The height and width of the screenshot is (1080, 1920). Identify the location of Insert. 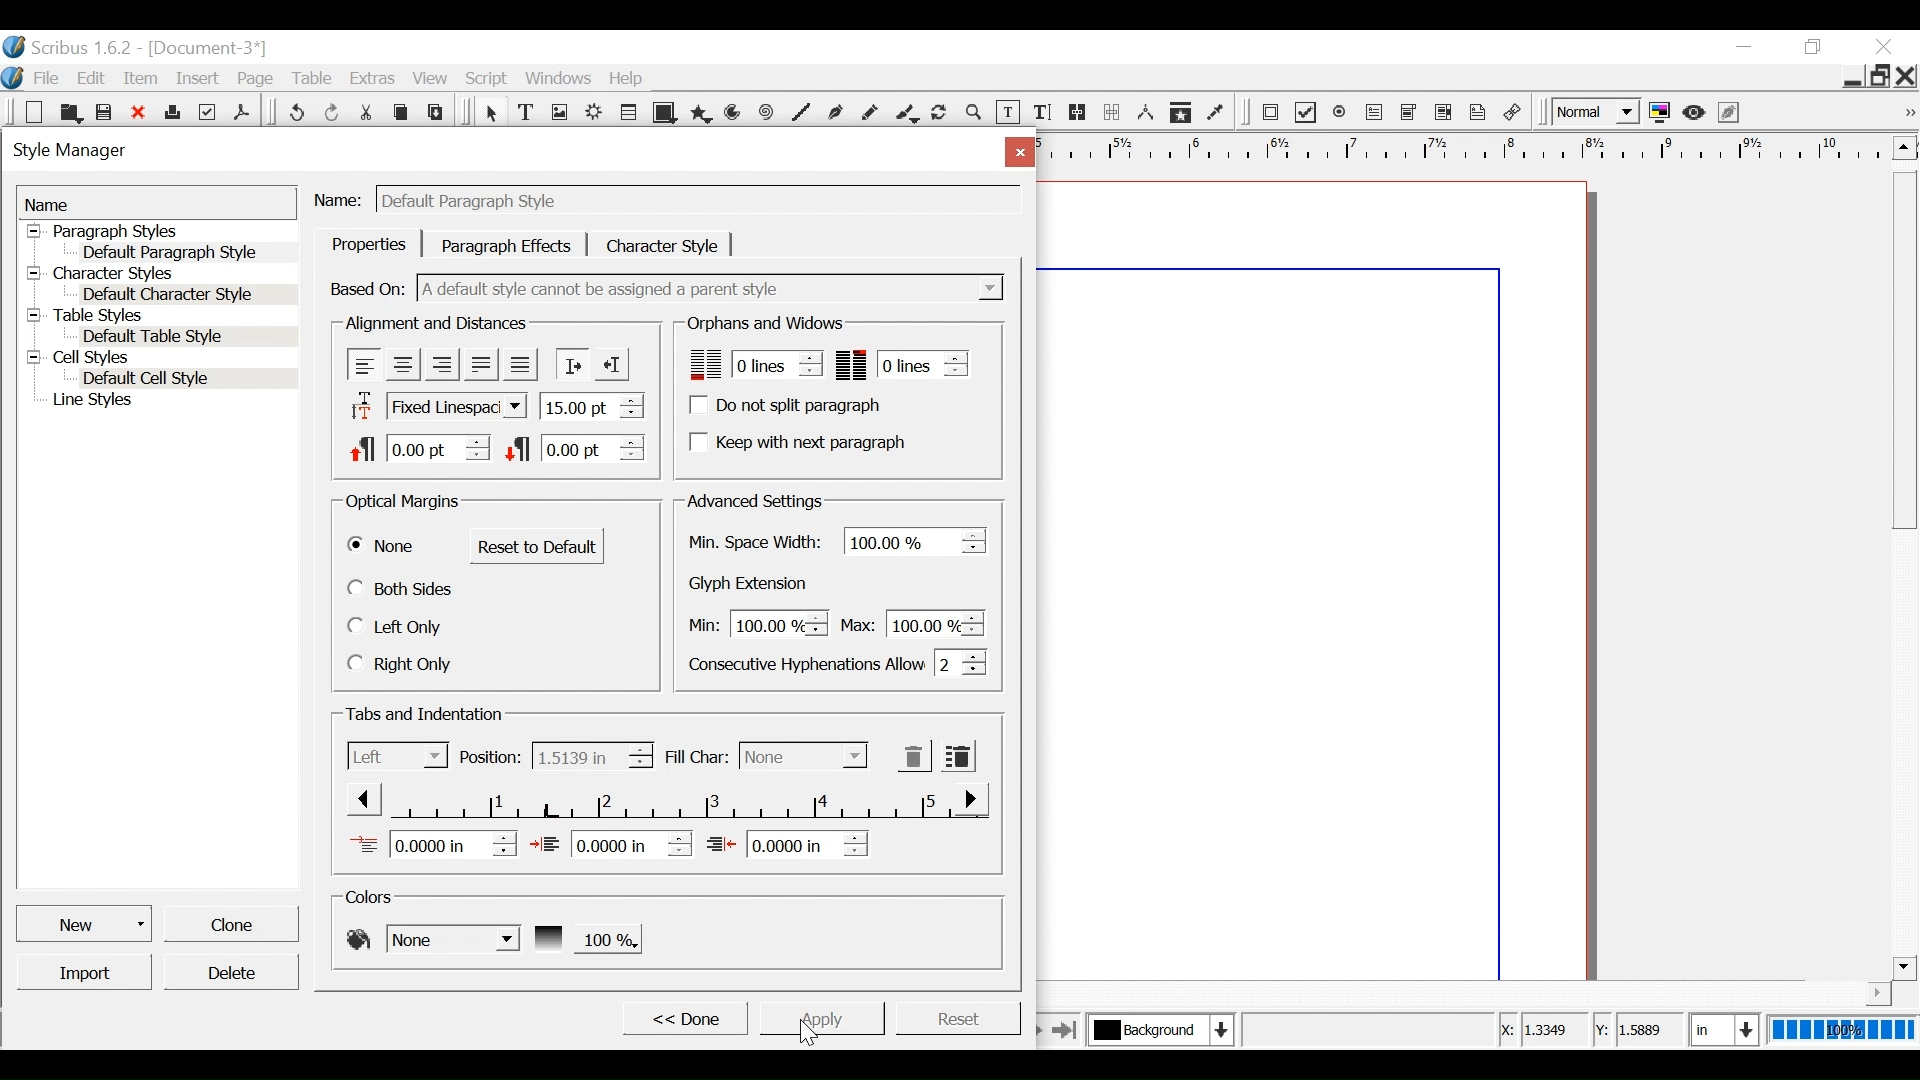
(201, 77).